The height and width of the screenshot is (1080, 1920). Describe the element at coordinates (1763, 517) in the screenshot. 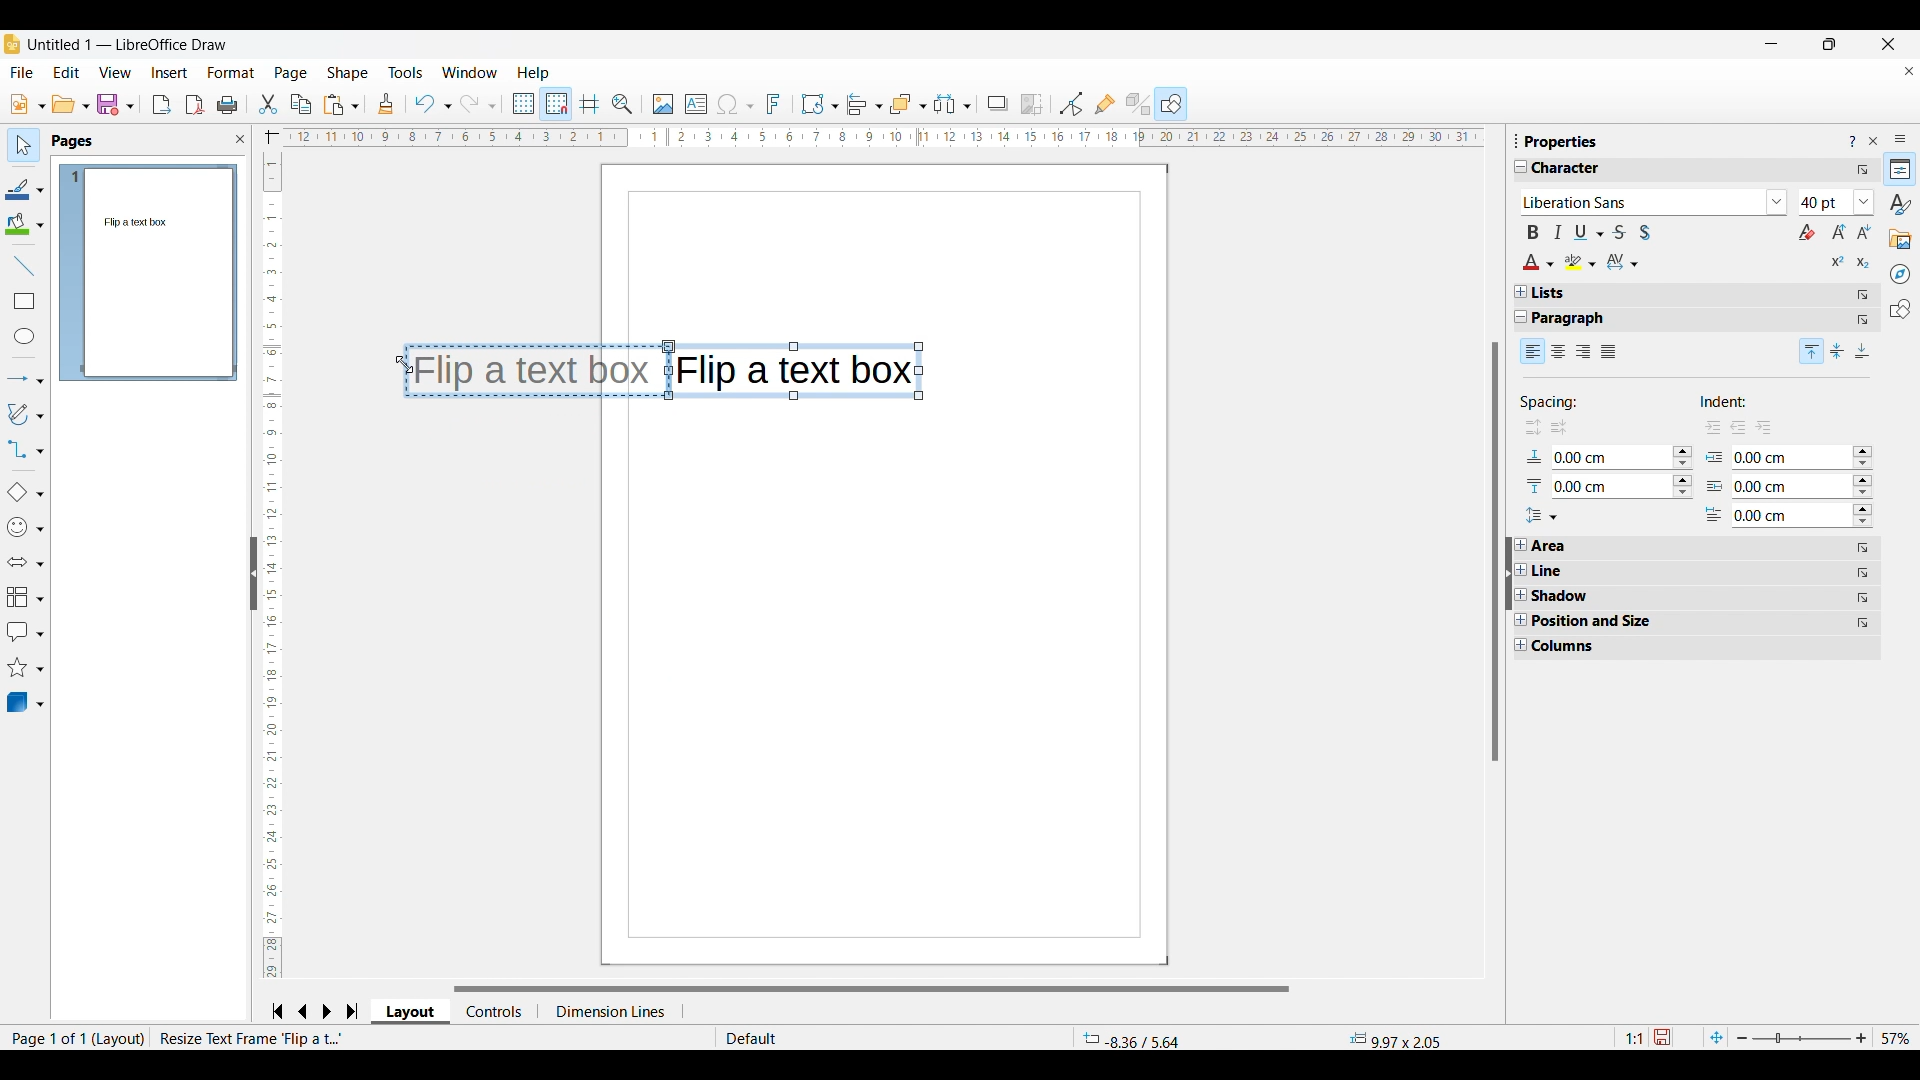

I see `0 cm` at that location.